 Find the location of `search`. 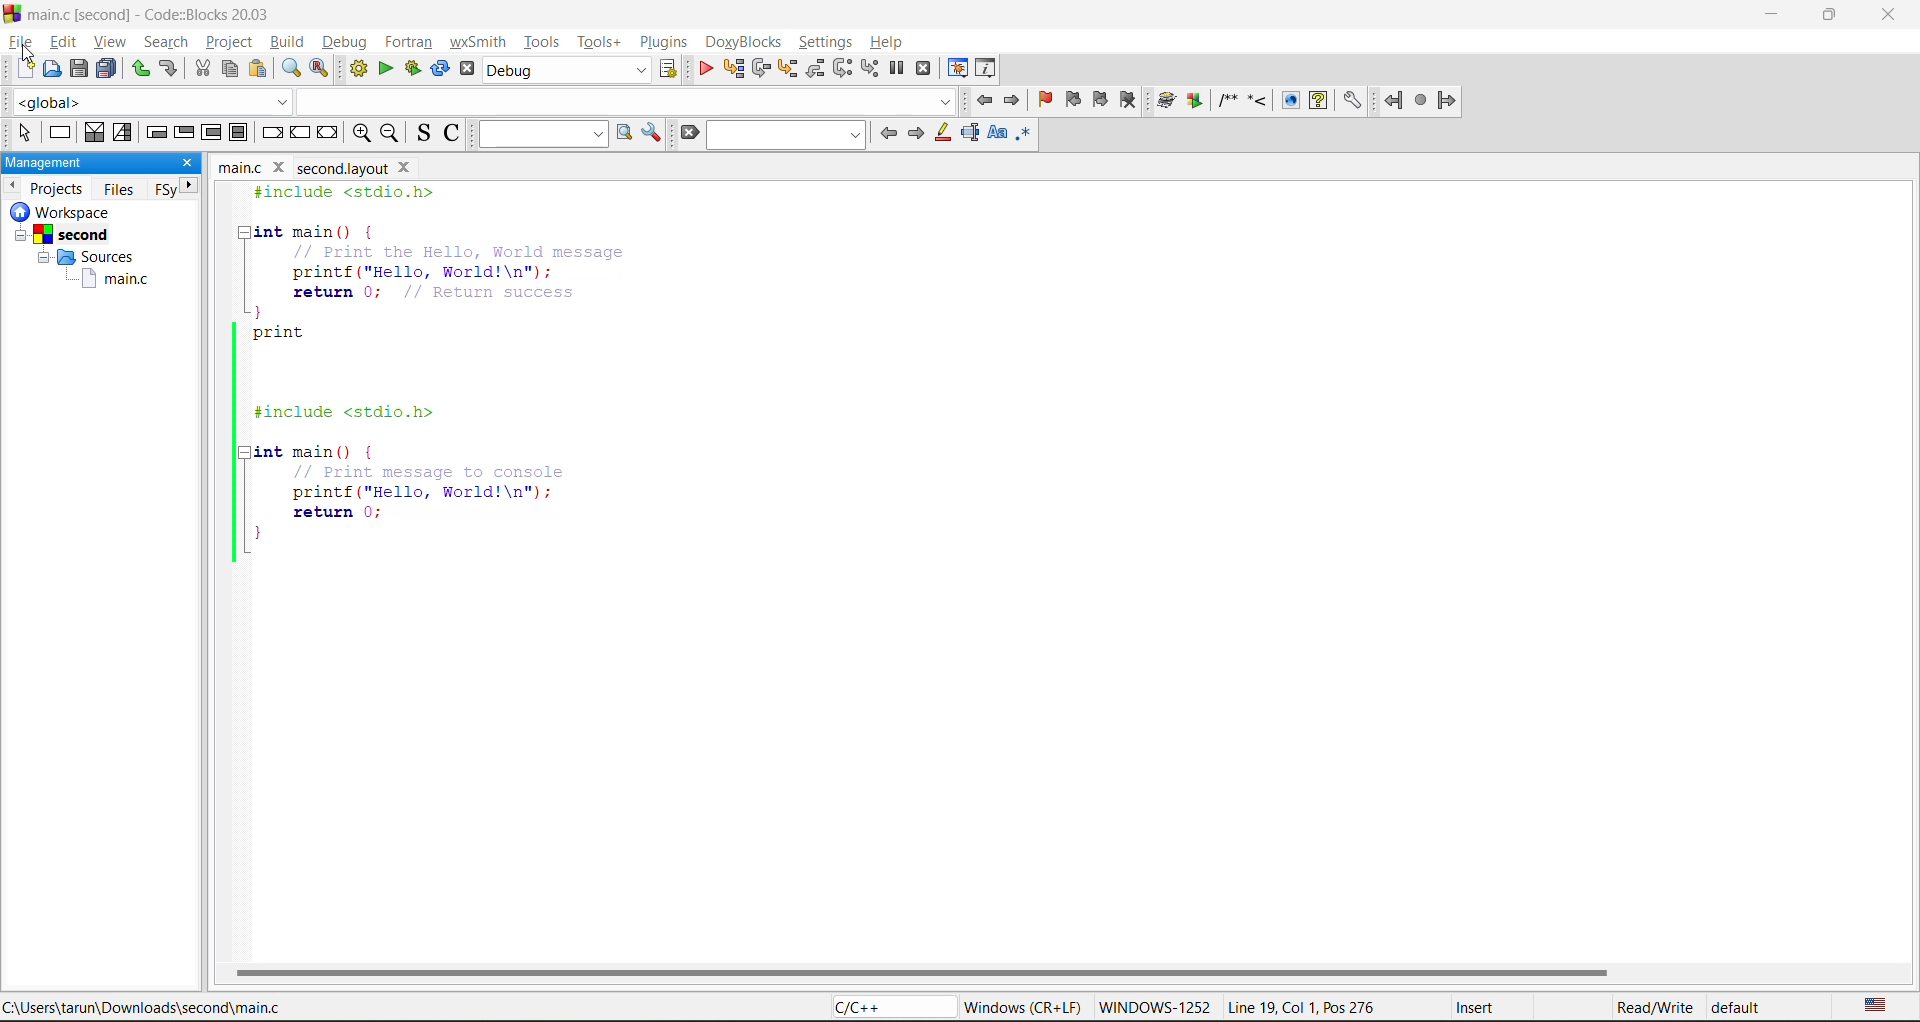

search is located at coordinates (160, 41).